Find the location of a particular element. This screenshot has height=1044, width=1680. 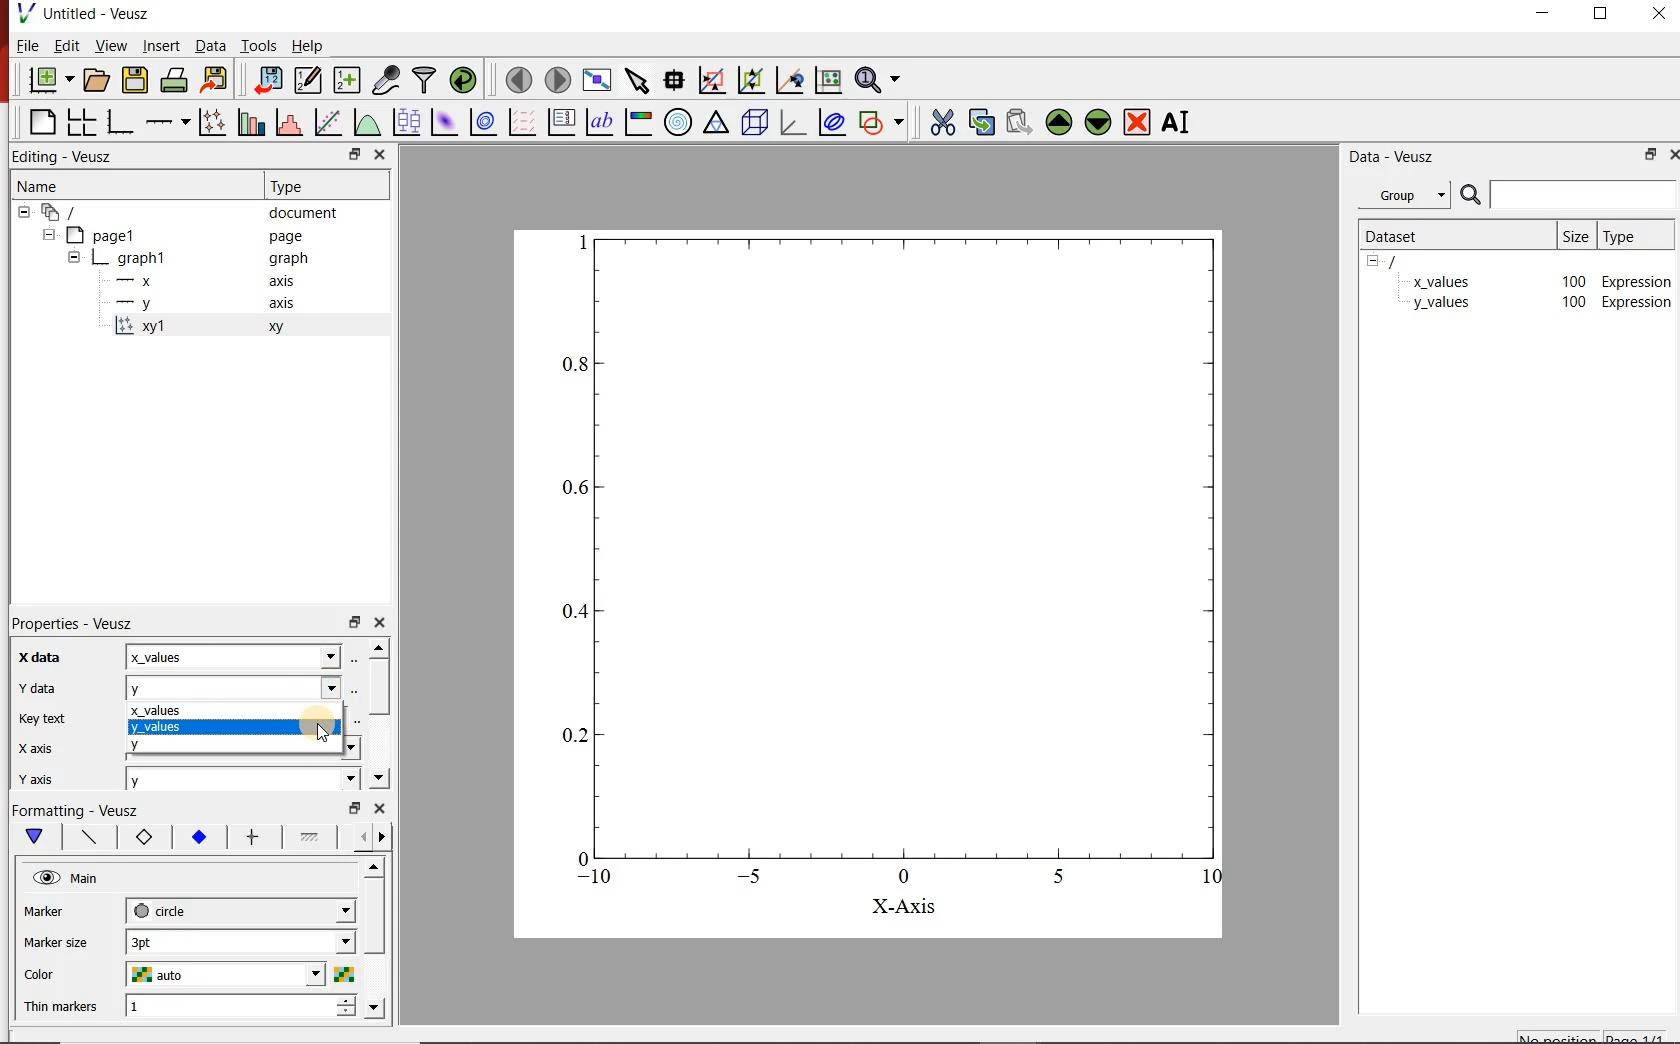

save is located at coordinates (136, 79).